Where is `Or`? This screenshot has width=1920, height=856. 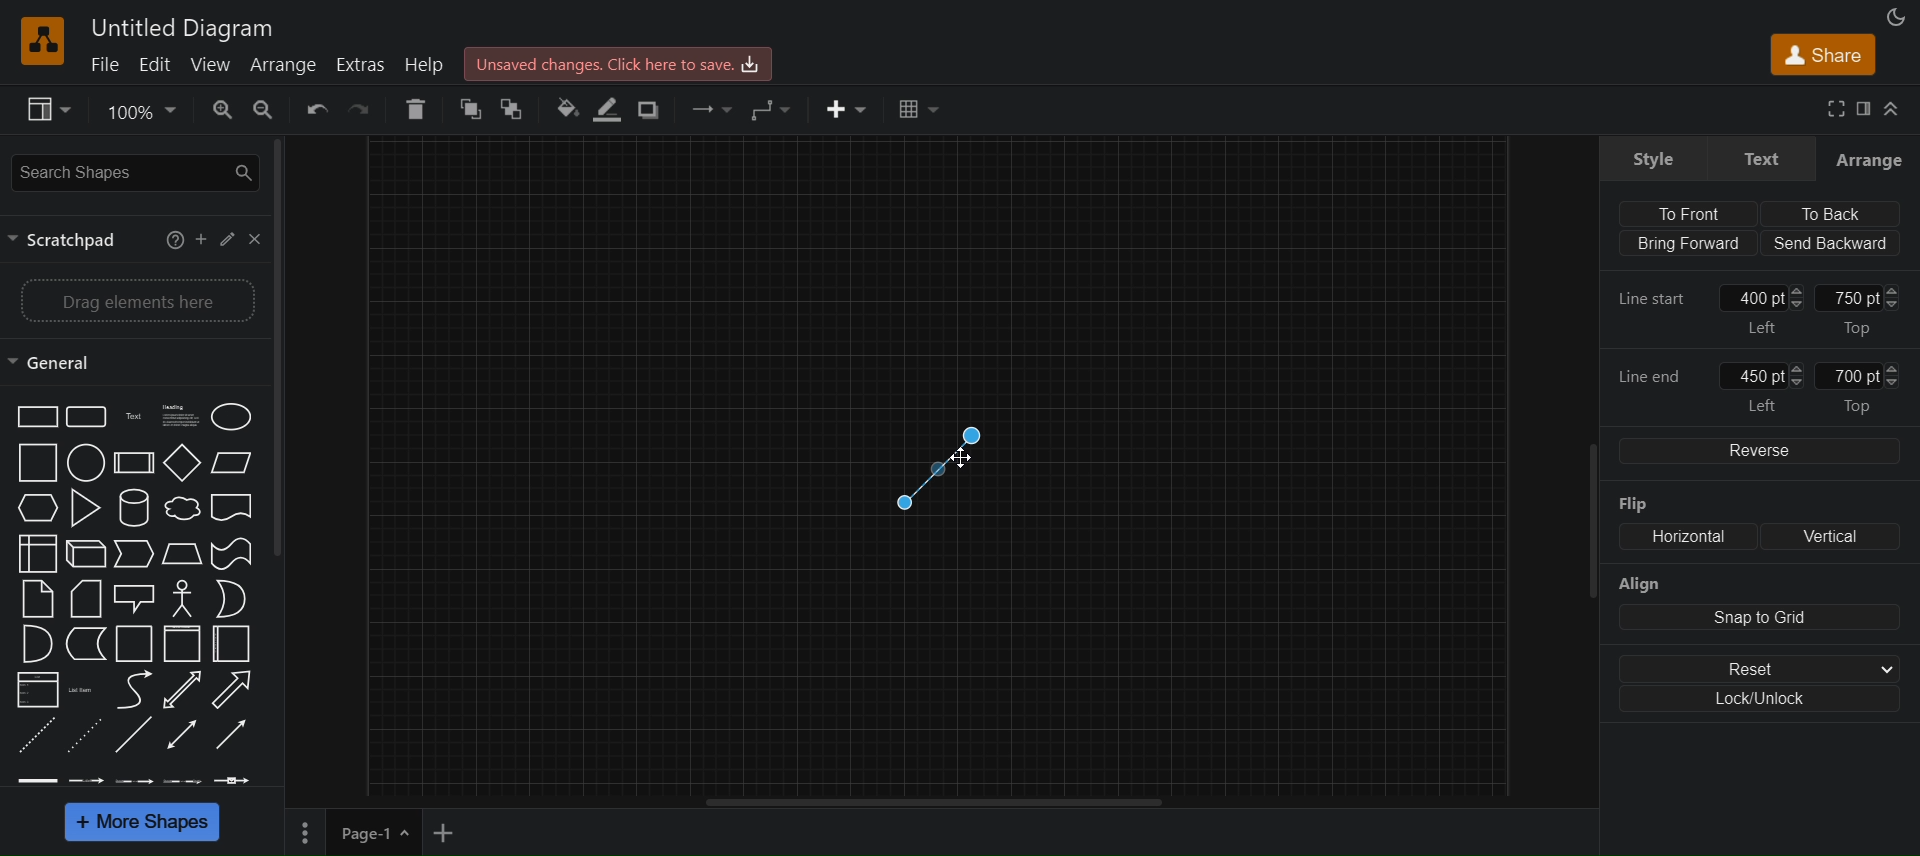
Or is located at coordinates (230, 599).